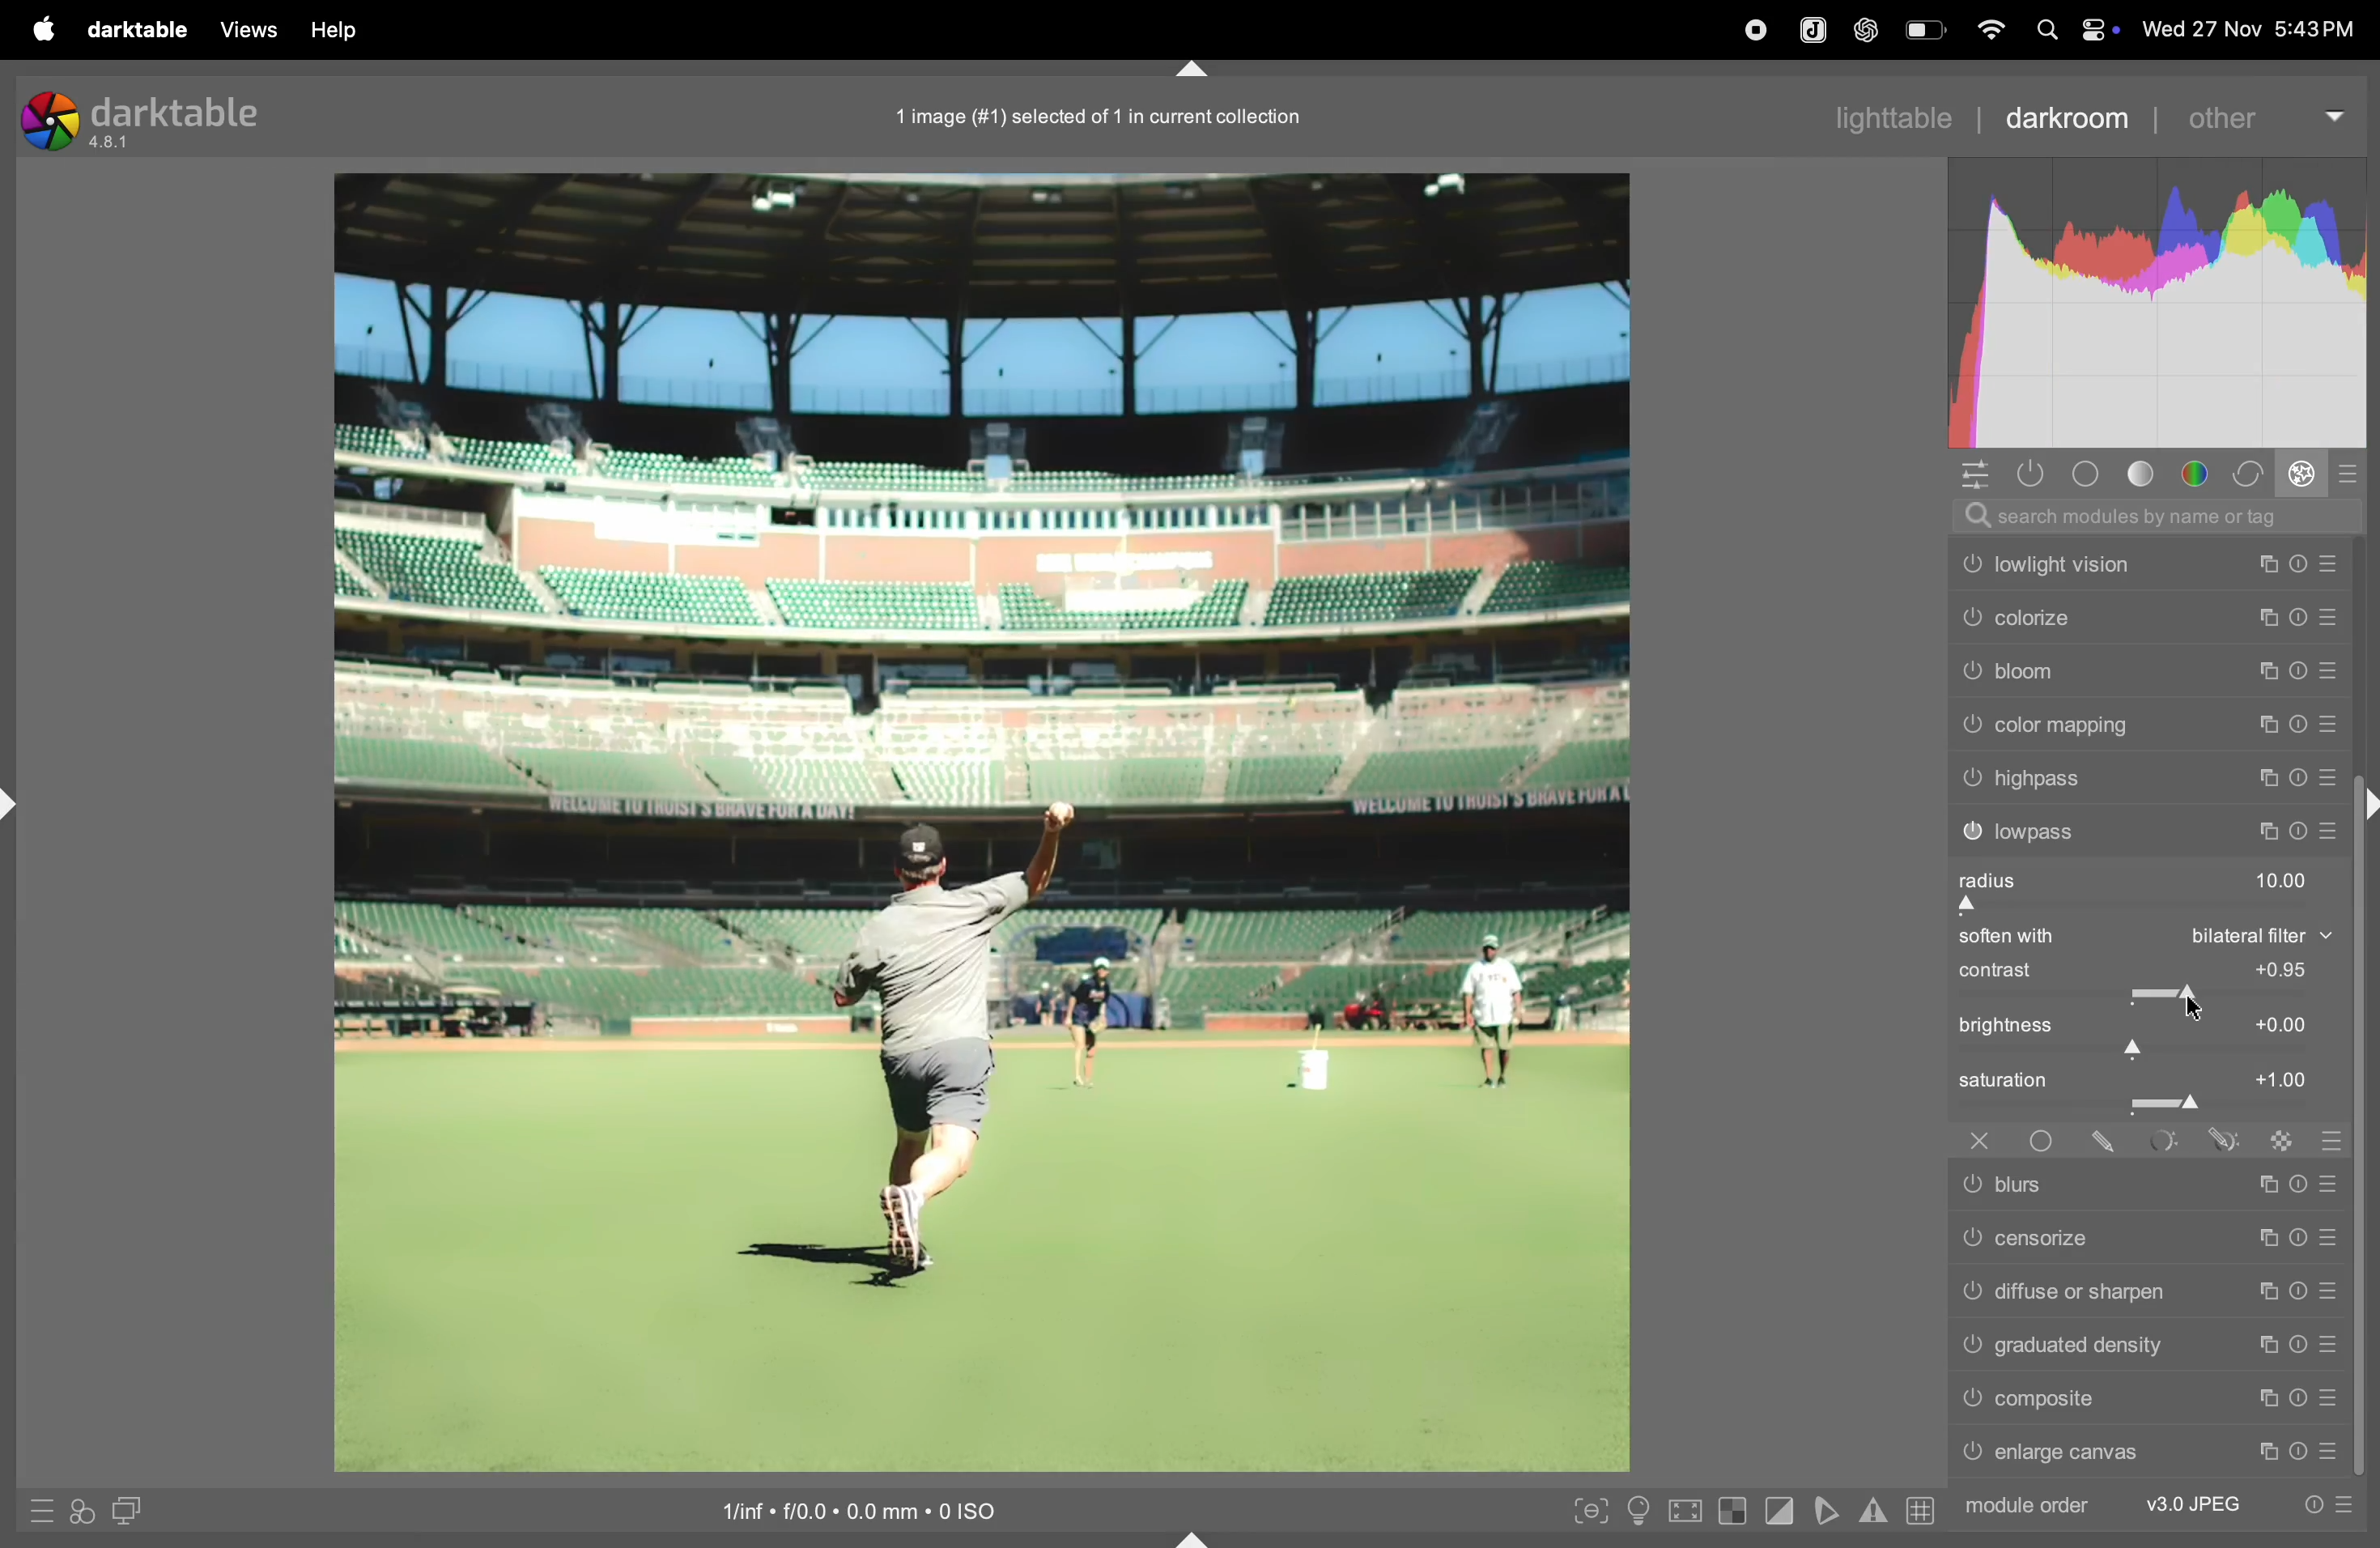 The width and height of the screenshot is (2380, 1548). Describe the element at coordinates (2141, 980) in the screenshot. I see `contrast` at that location.